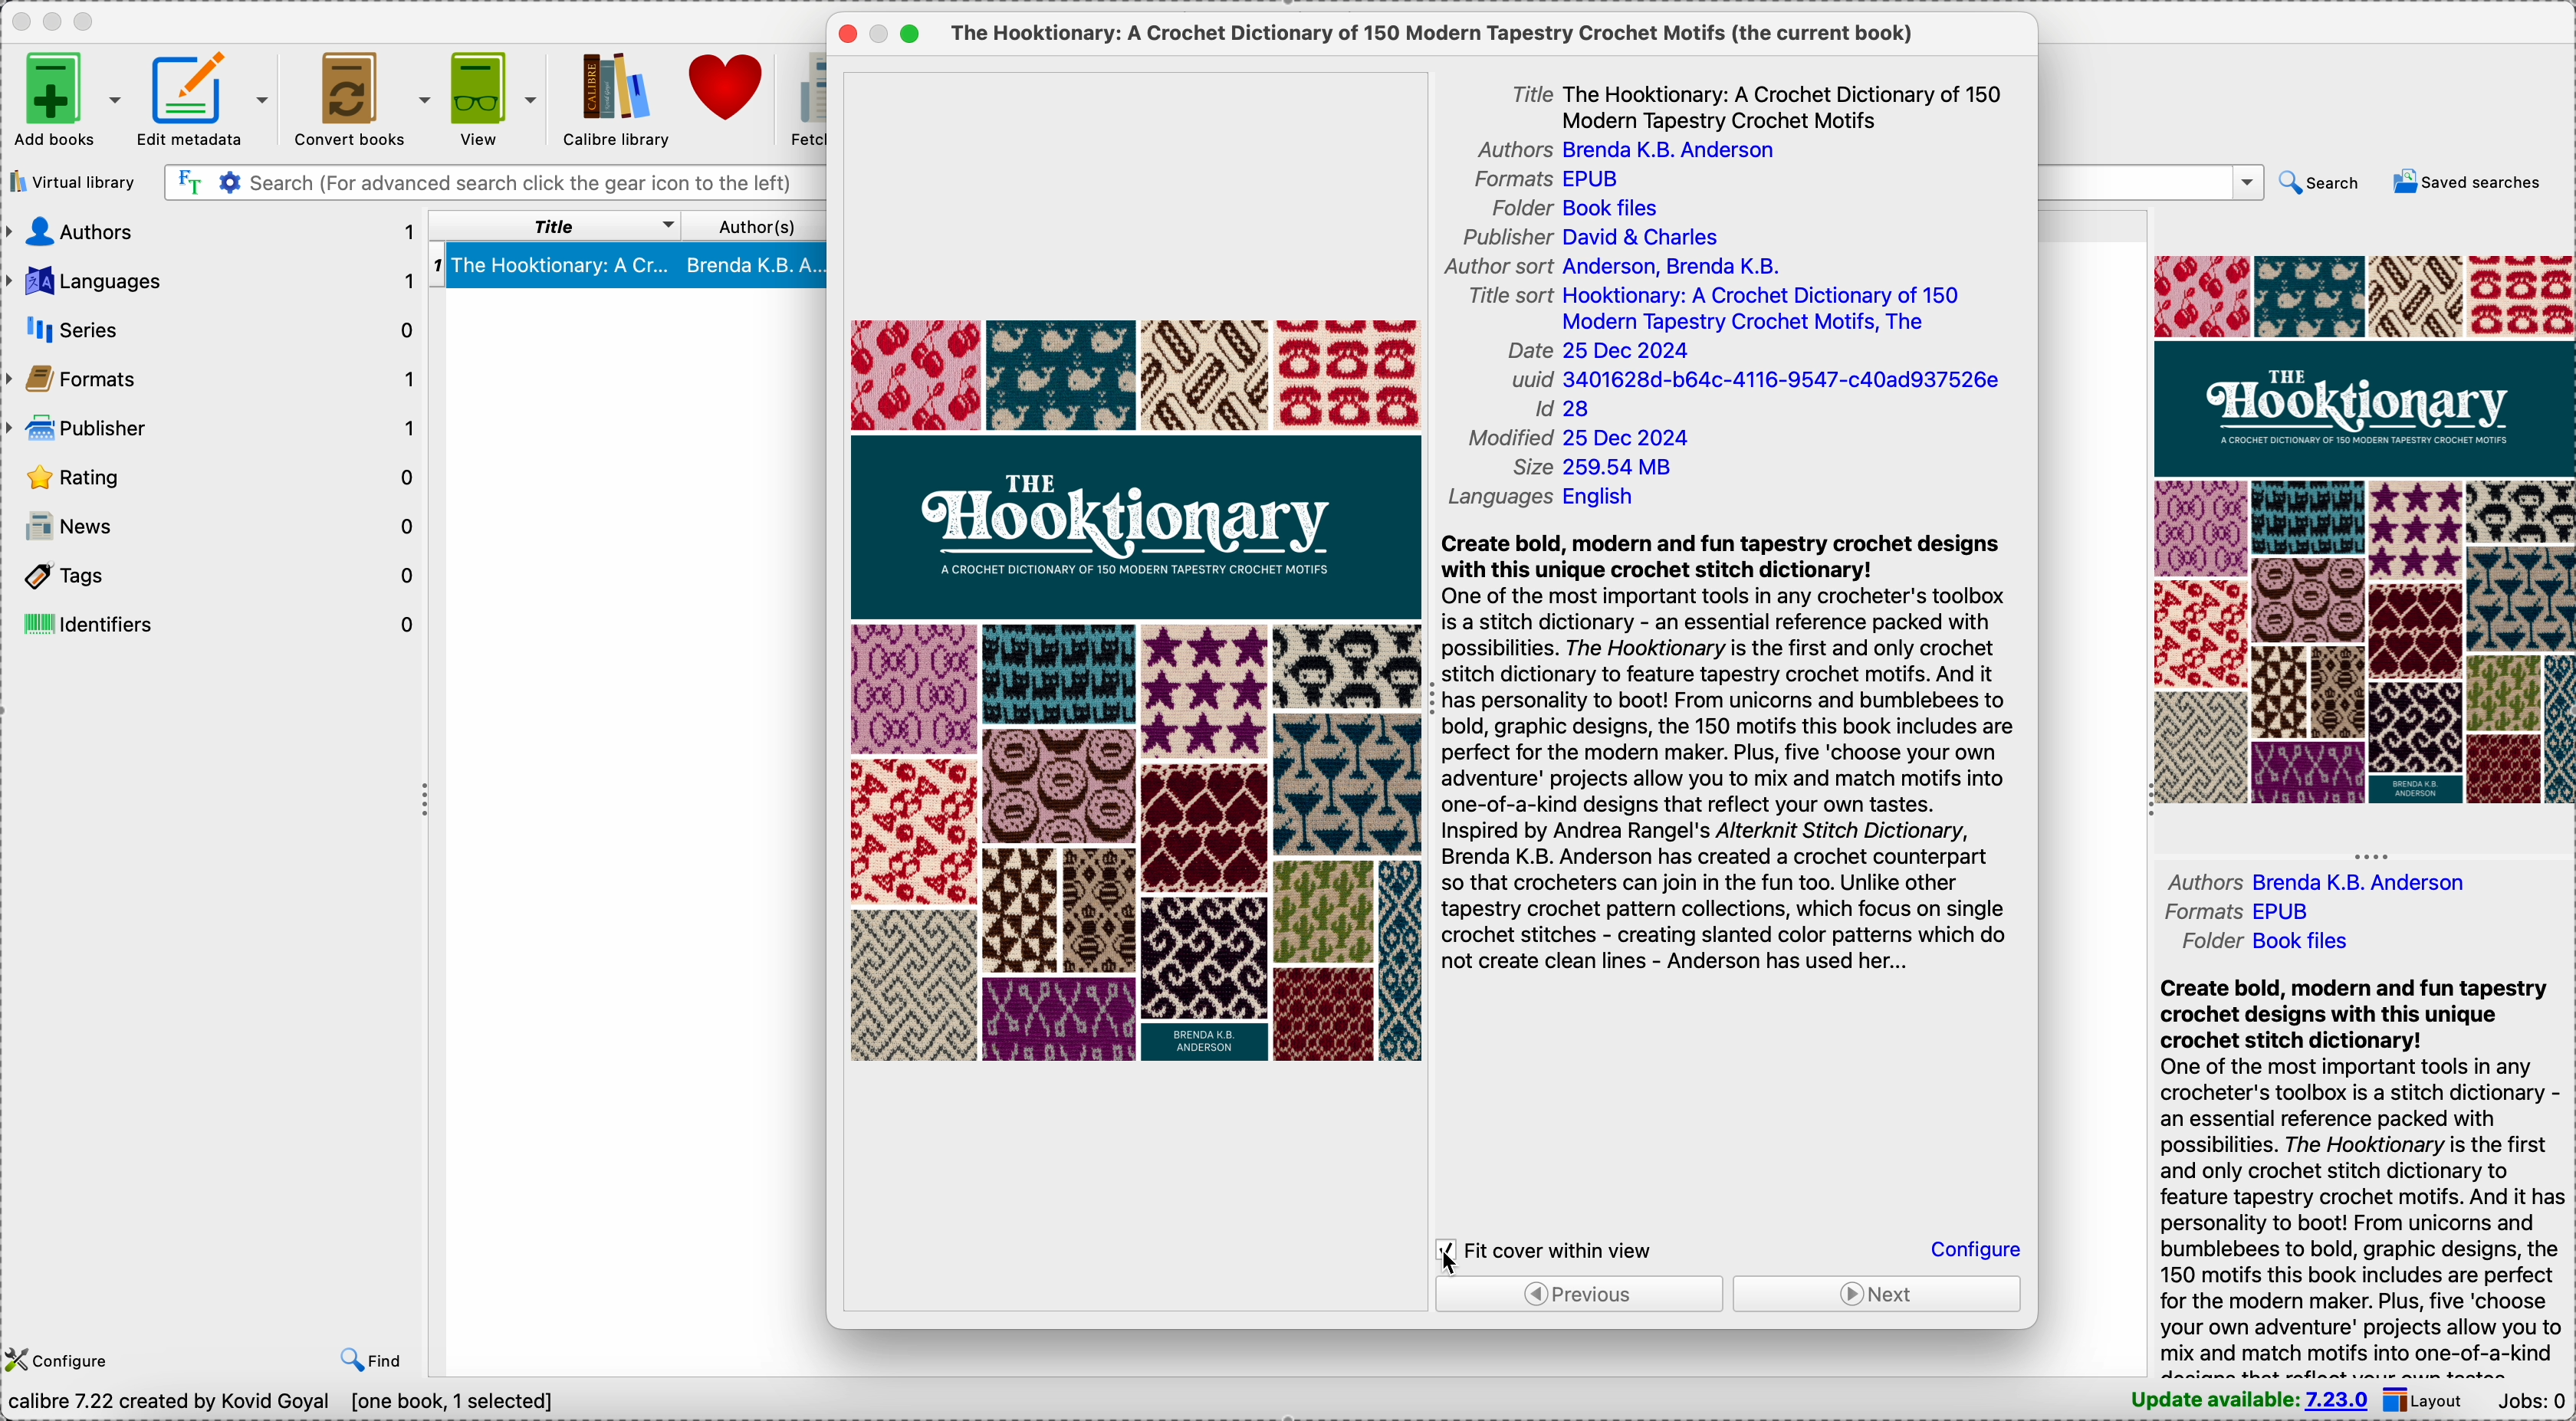 The image size is (2576, 1421). Describe the element at coordinates (557, 224) in the screenshot. I see `title` at that location.